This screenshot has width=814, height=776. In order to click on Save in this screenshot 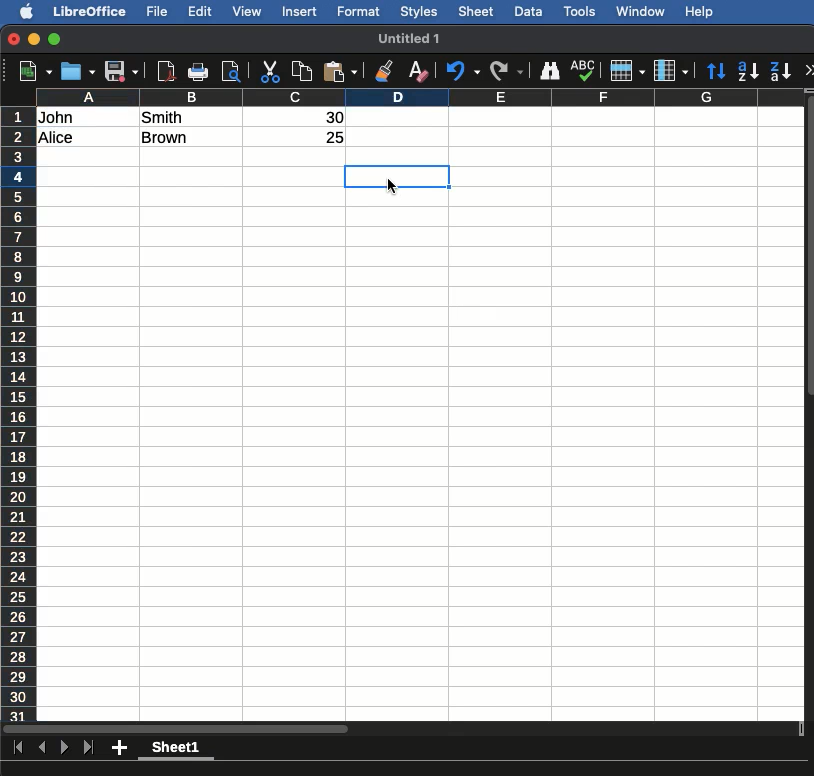, I will do `click(122, 69)`.